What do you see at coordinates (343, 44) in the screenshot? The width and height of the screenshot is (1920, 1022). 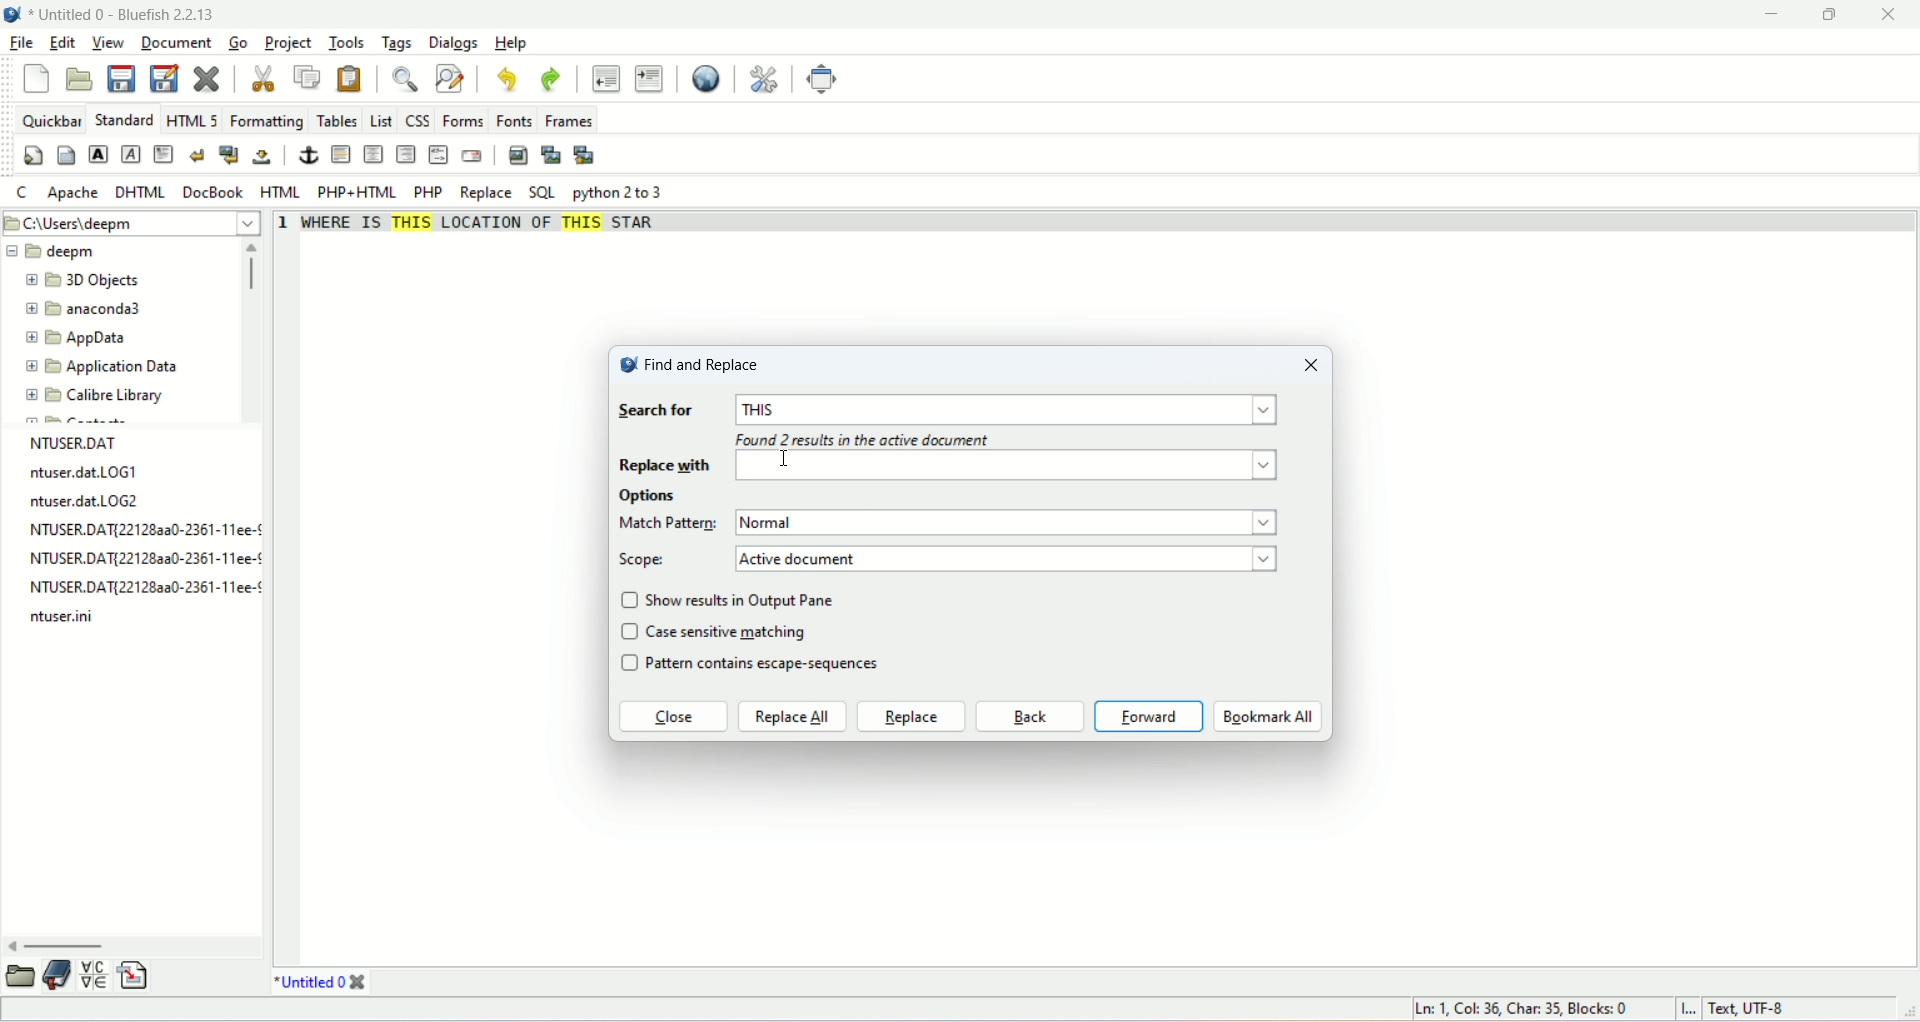 I see `tools` at bounding box center [343, 44].